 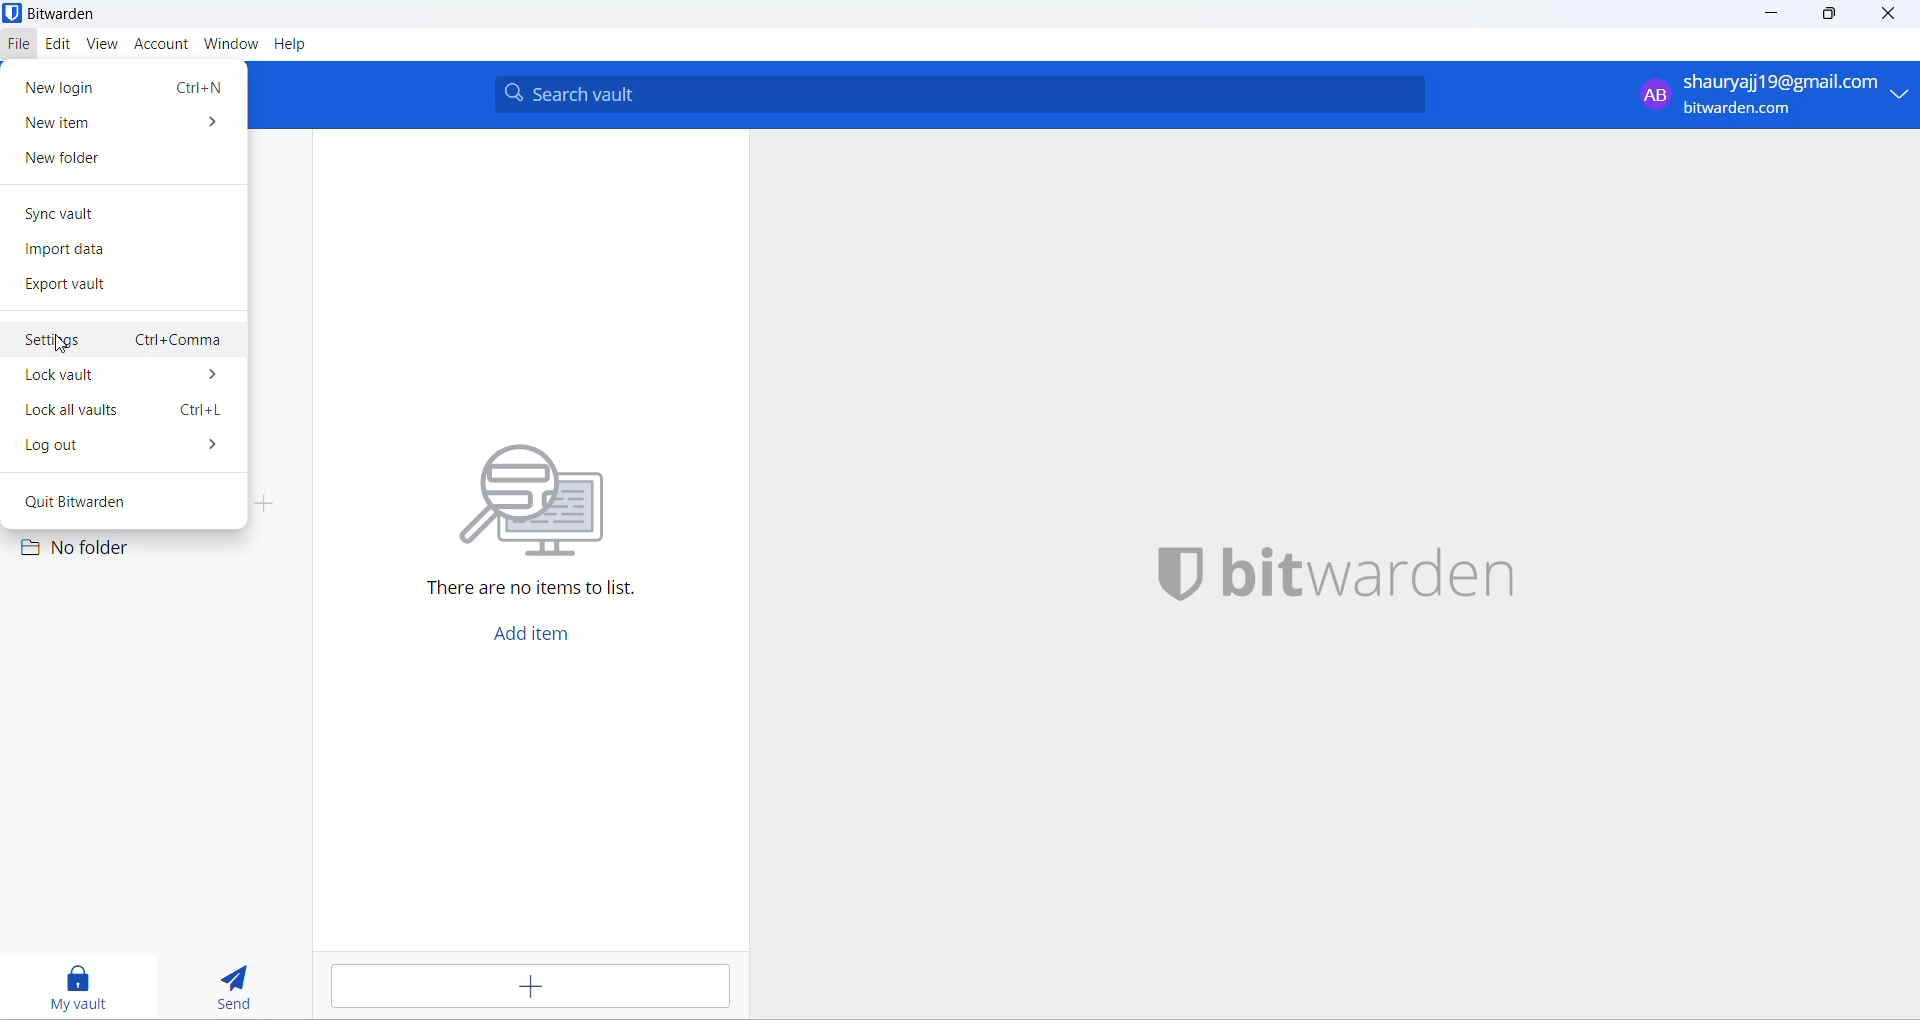 I want to click on new item, so click(x=121, y=124).